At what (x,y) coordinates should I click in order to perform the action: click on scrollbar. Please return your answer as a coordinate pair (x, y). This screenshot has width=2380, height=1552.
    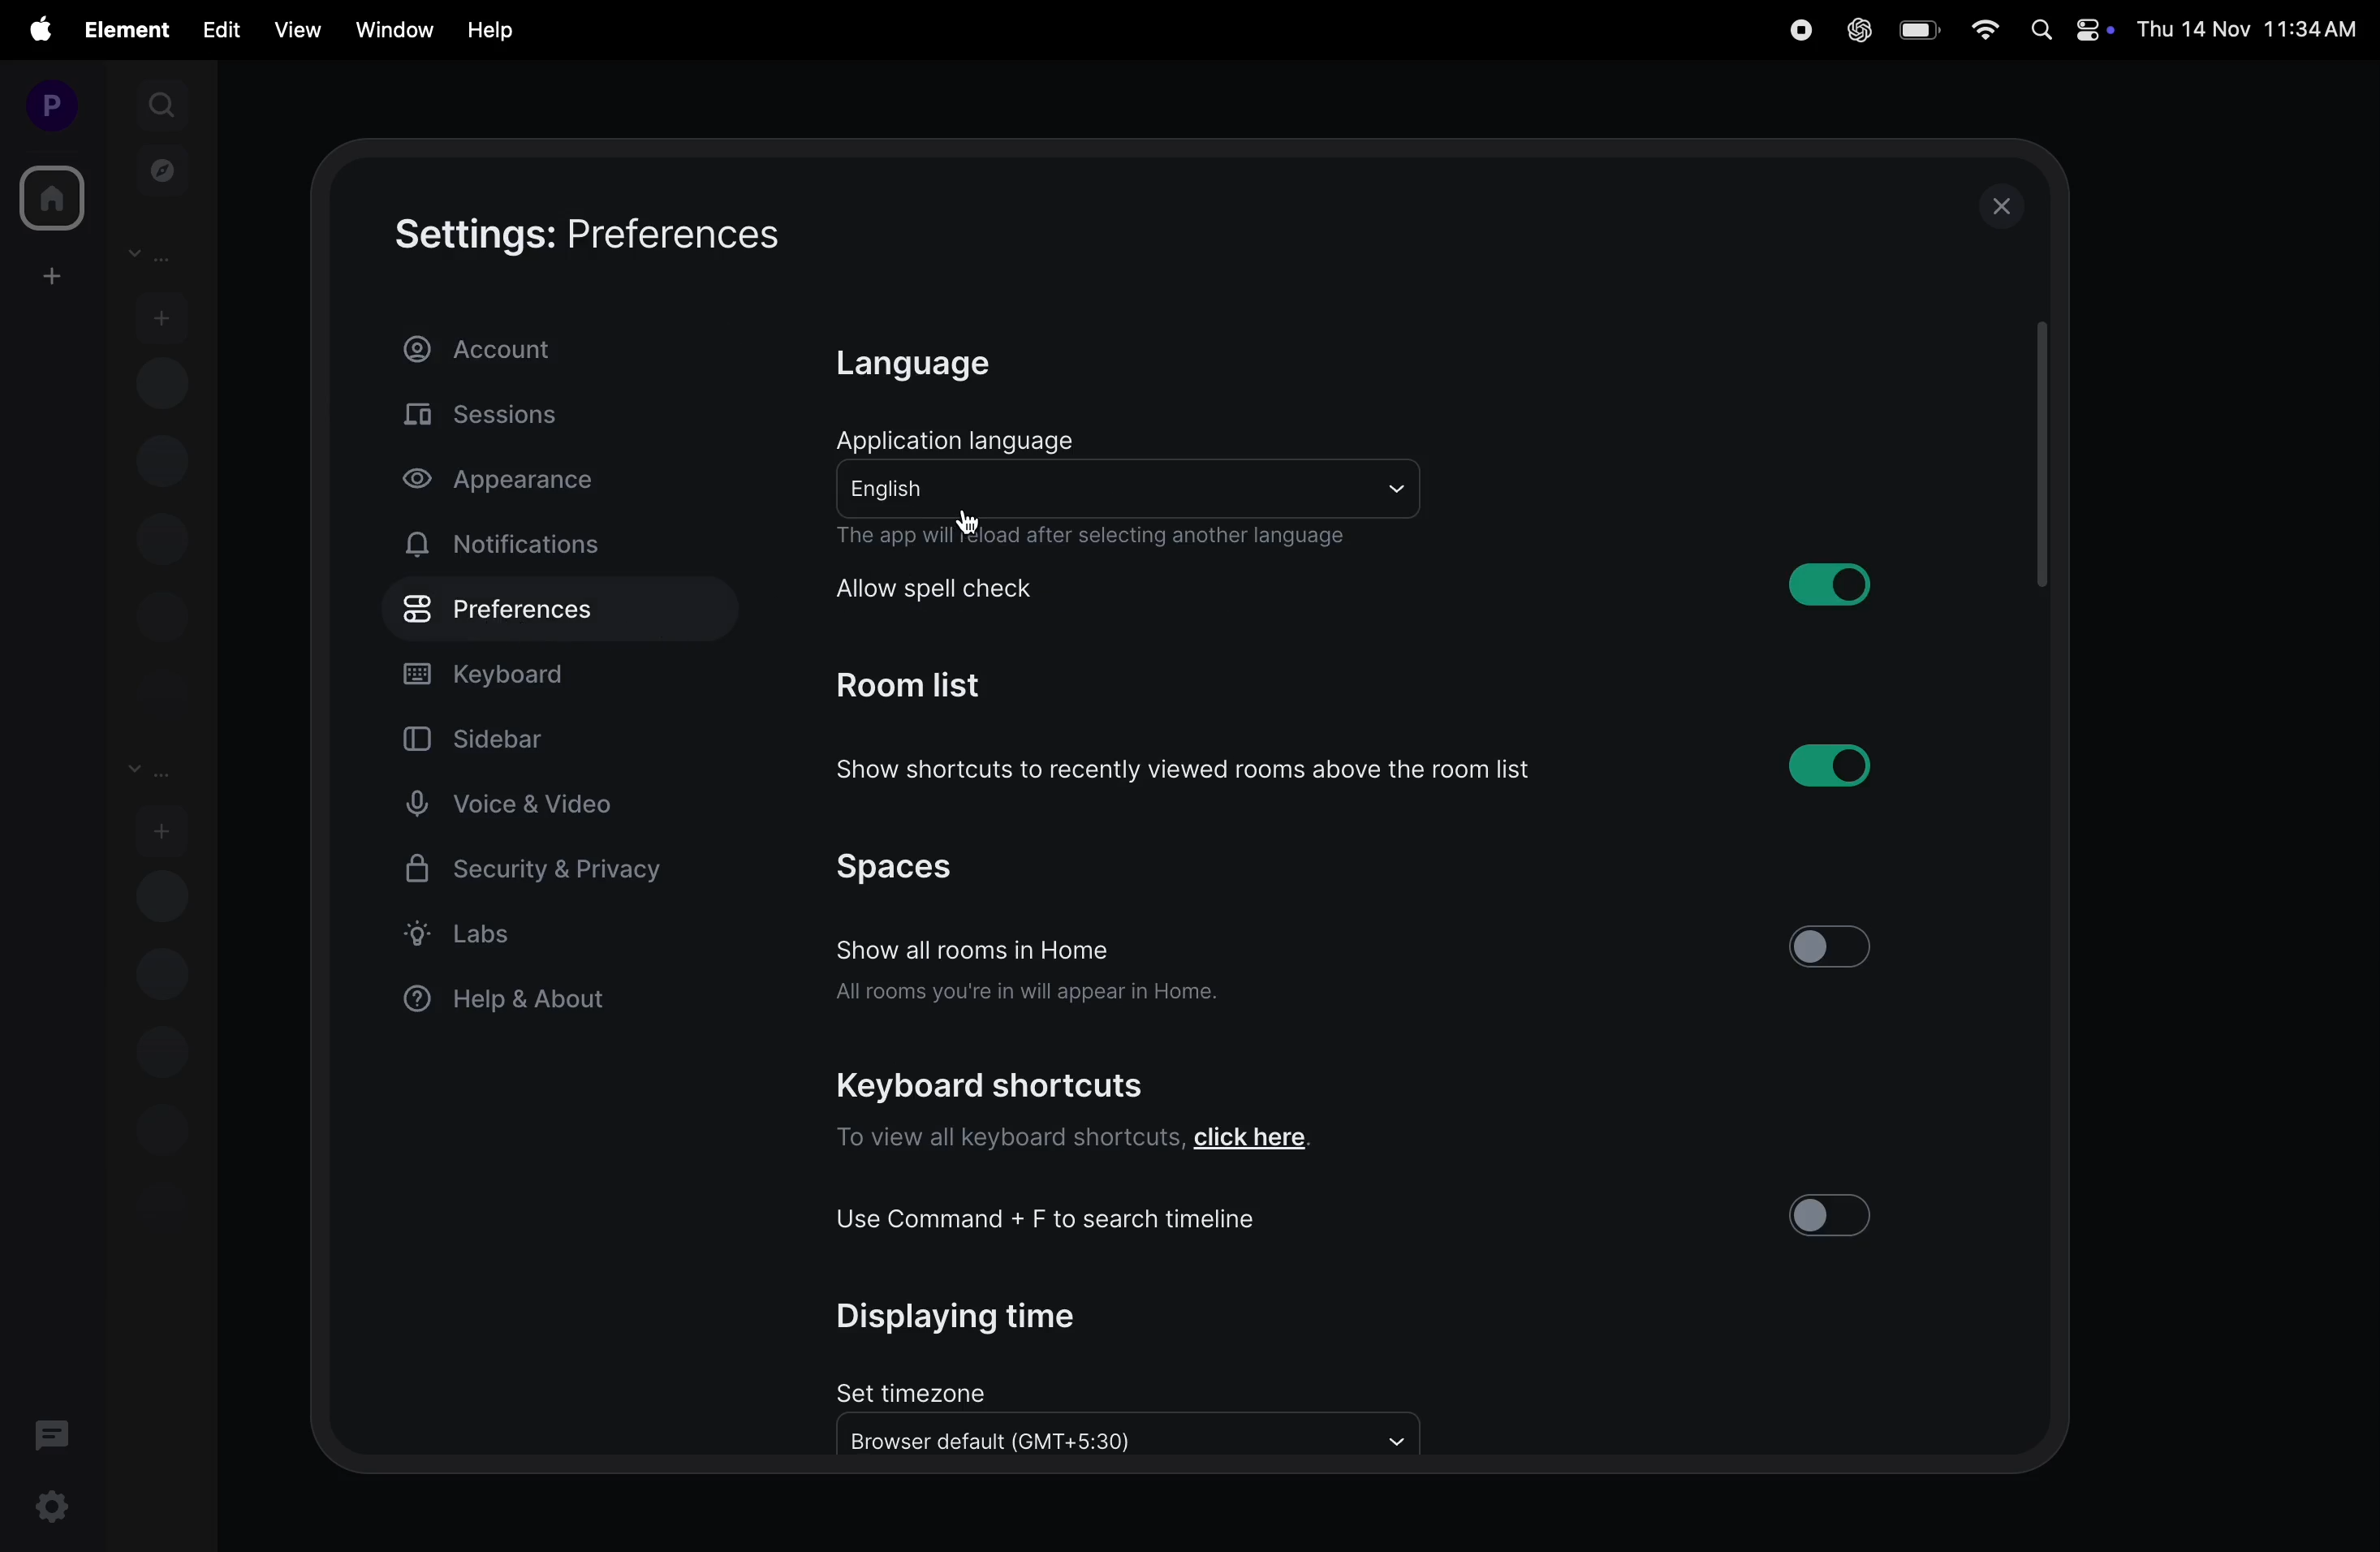
    Looking at the image, I should click on (2042, 457).